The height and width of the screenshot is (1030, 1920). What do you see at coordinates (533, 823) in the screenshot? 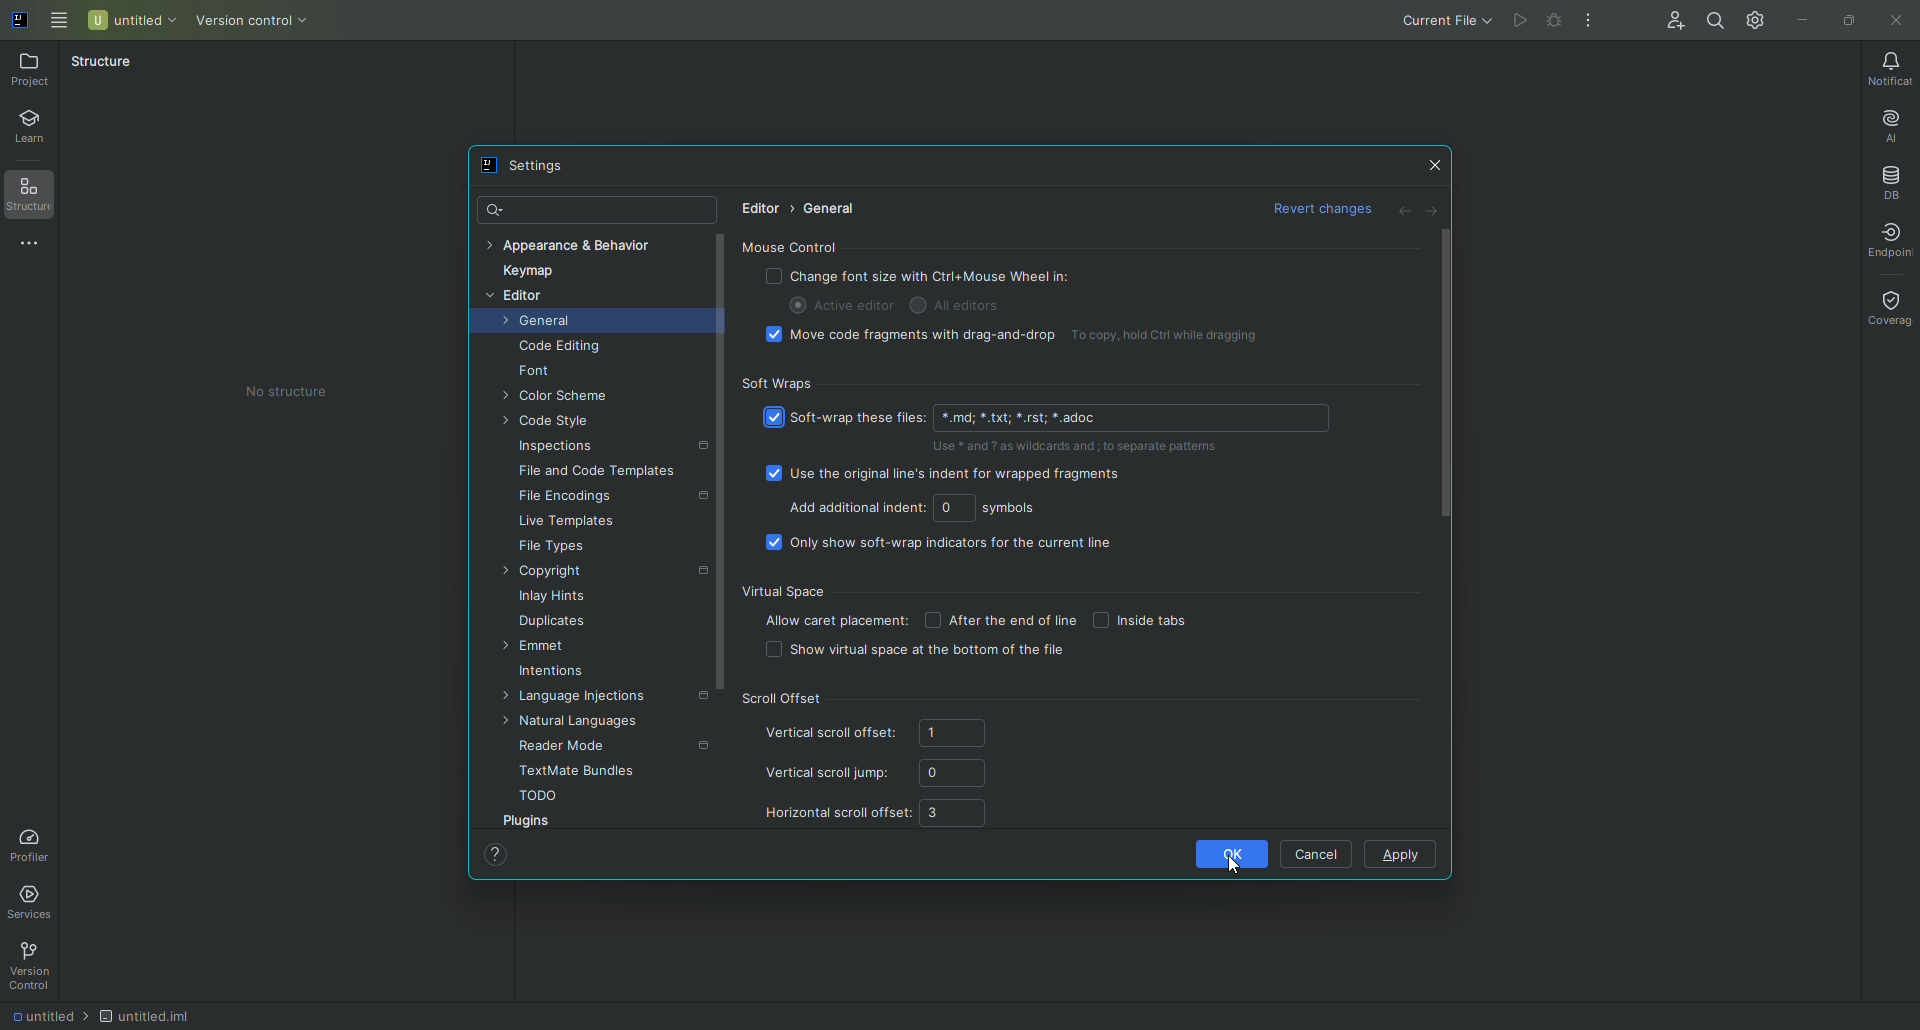
I see `Plugins` at bounding box center [533, 823].